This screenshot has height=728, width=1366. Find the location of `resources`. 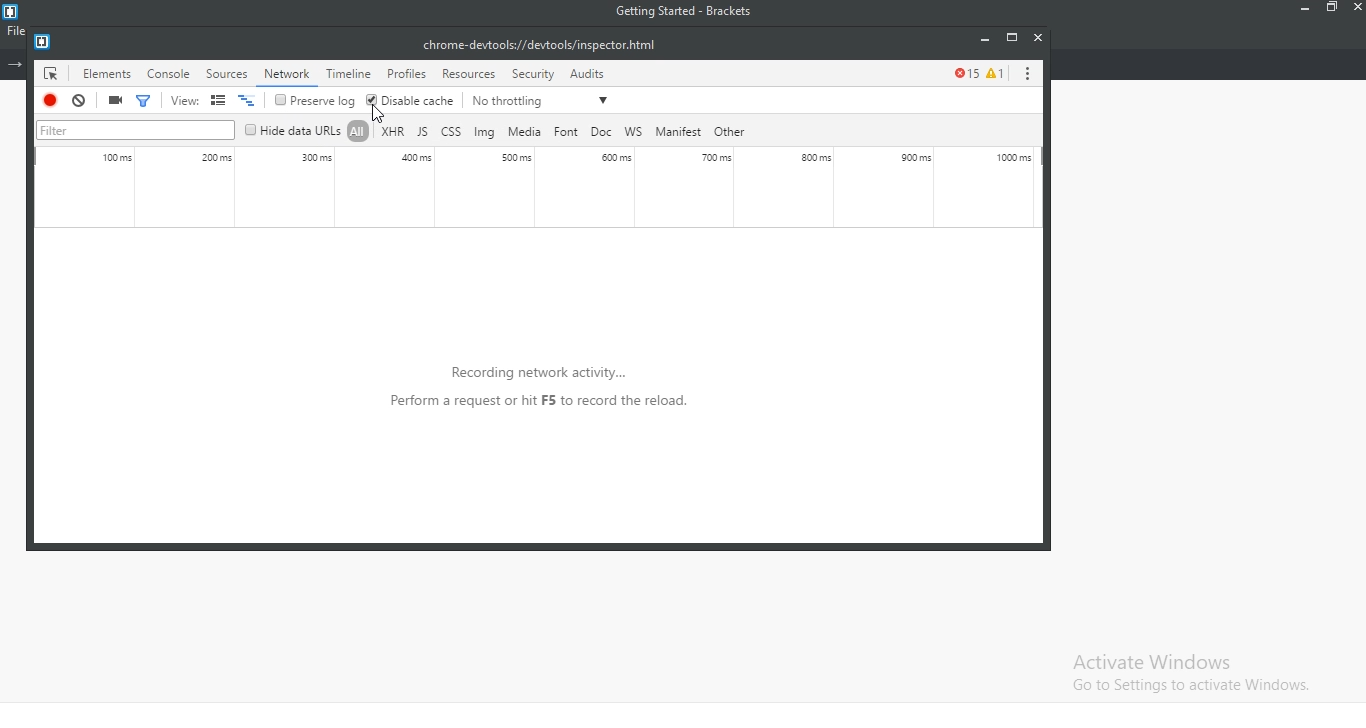

resources is located at coordinates (469, 73).